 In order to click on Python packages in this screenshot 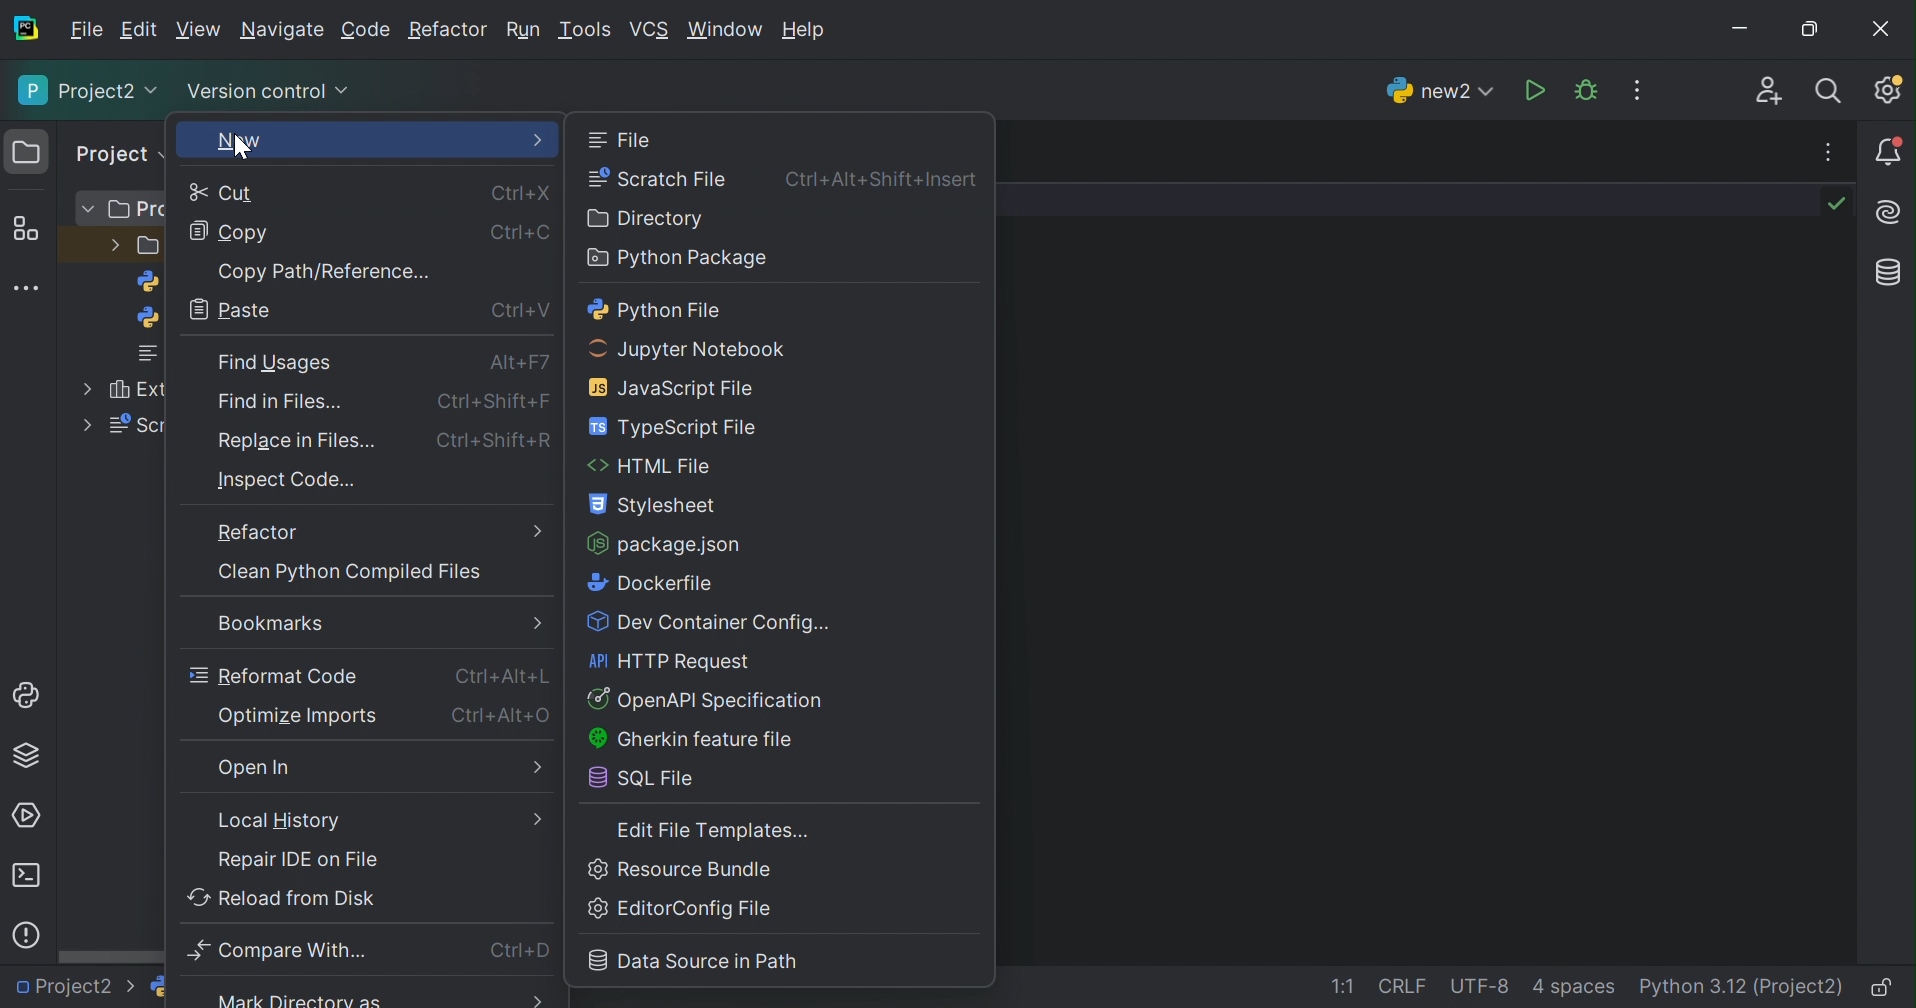, I will do `click(679, 257)`.